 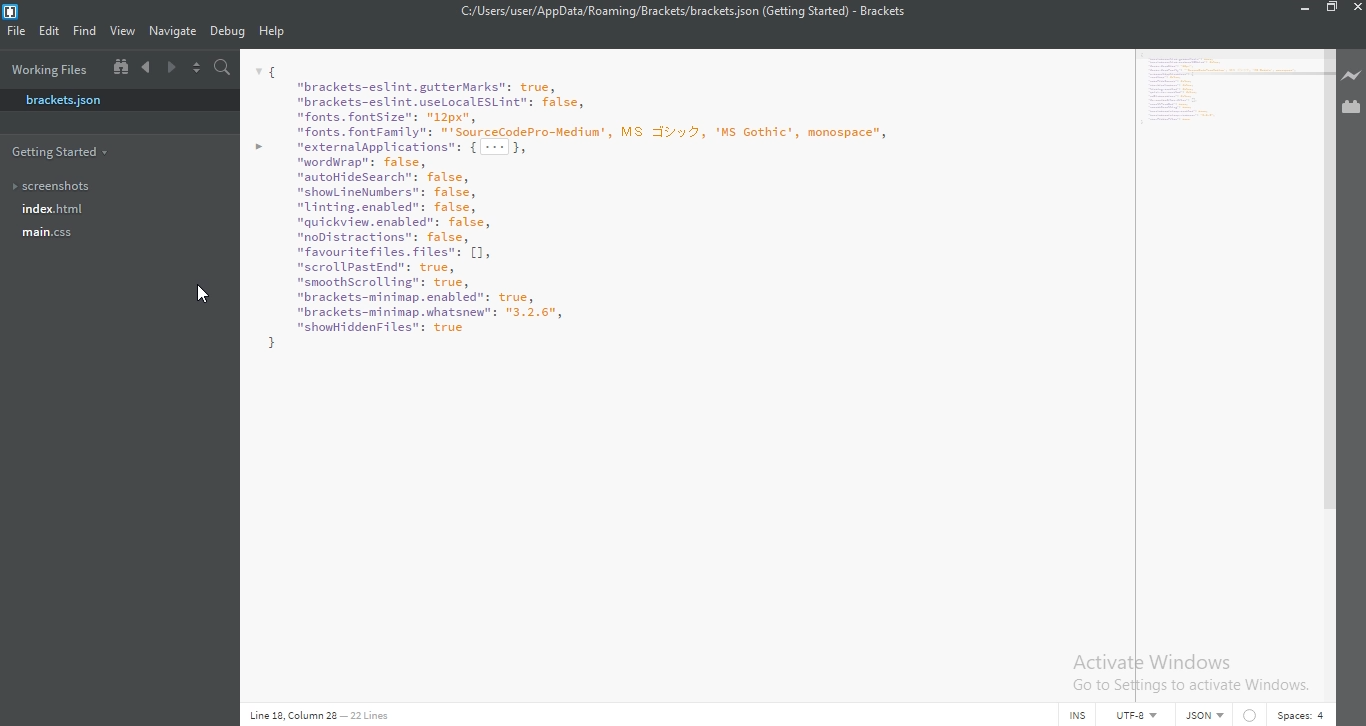 I want to click on brackets.json, so click(x=67, y=100).